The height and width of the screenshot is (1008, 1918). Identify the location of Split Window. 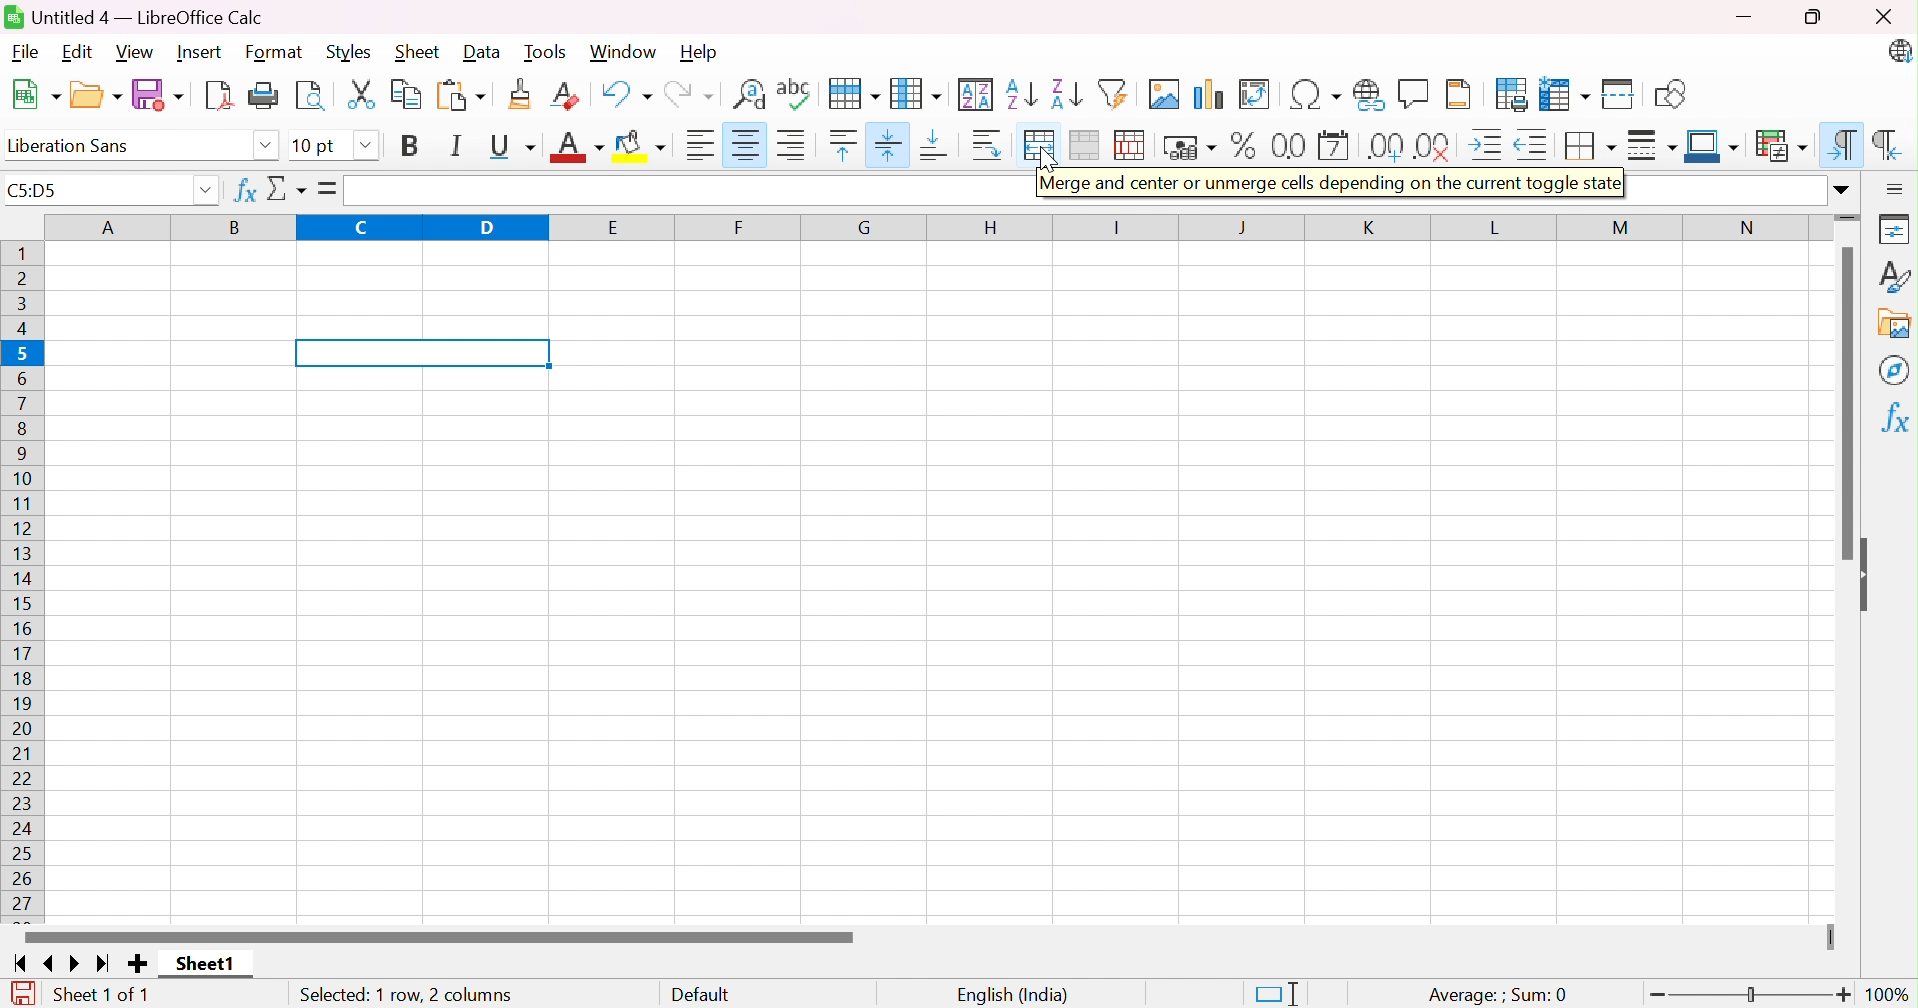
(1620, 93).